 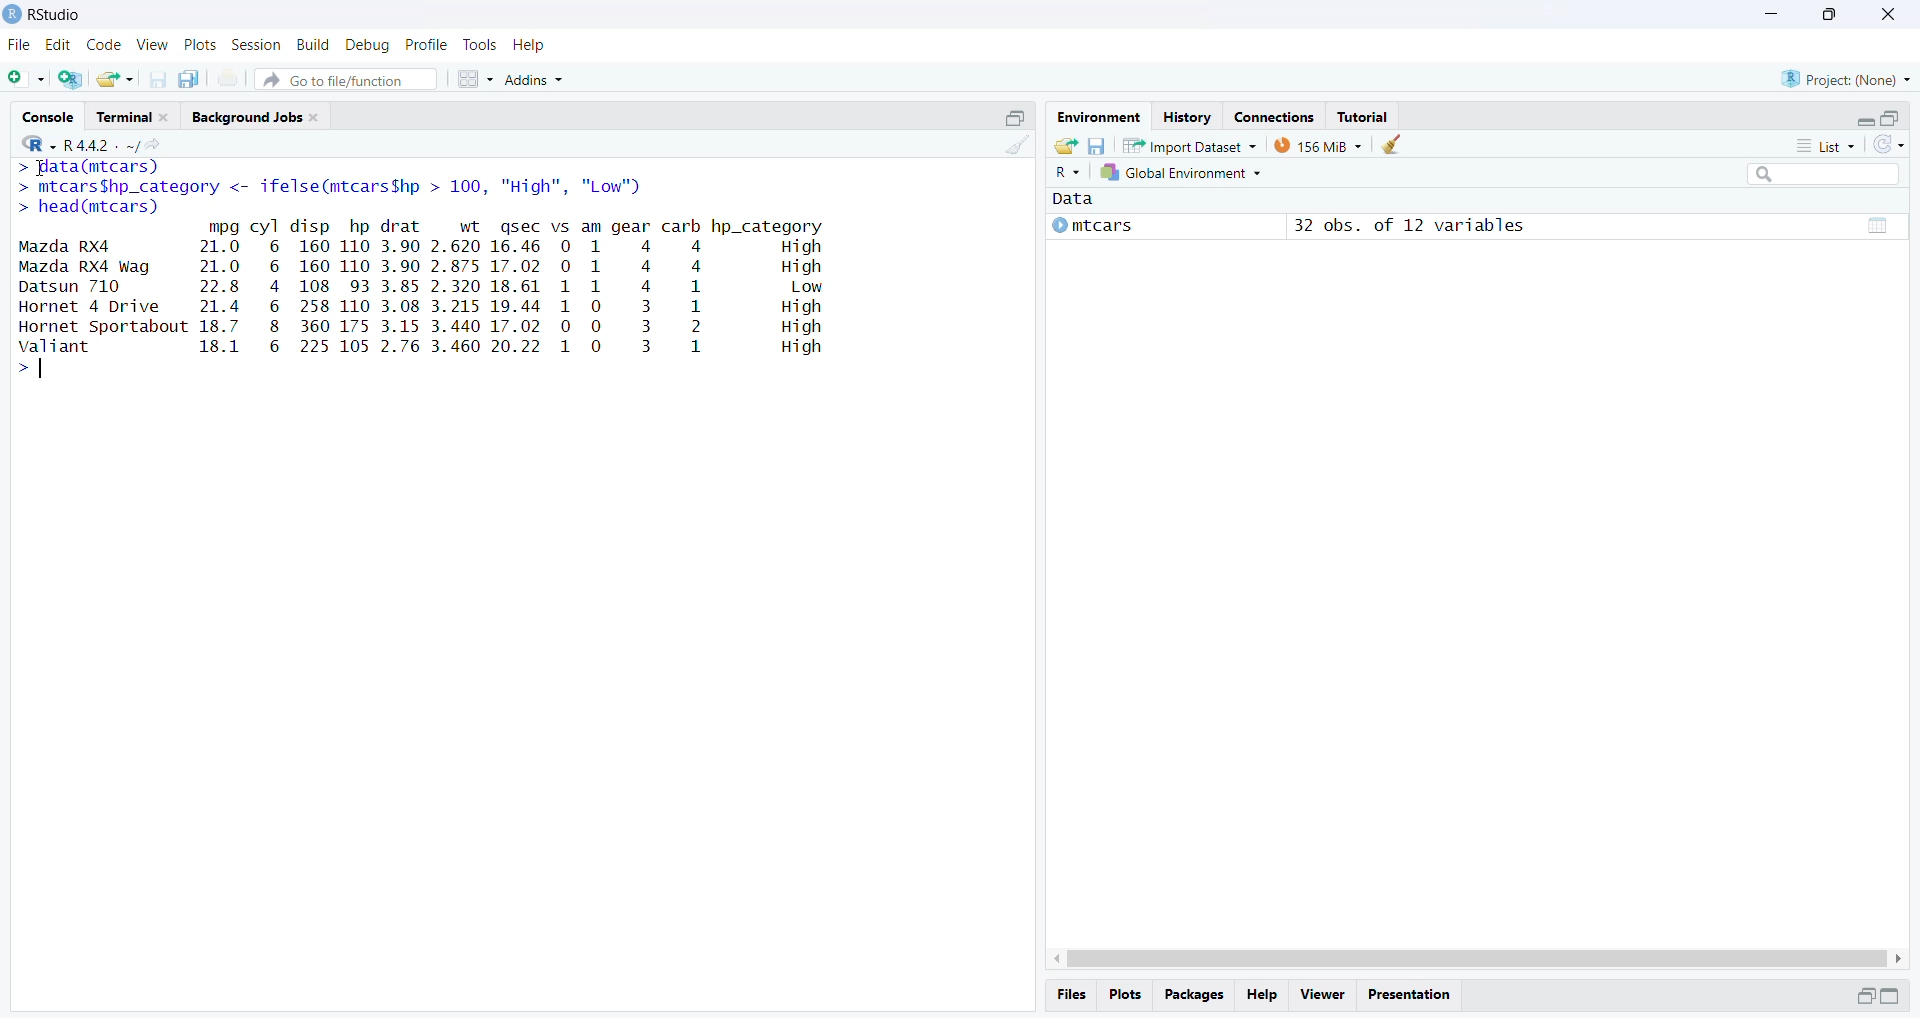 What do you see at coordinates (1415, 993) in the screenshot?
I see `Presentation` at bounding box center [1415, 993].